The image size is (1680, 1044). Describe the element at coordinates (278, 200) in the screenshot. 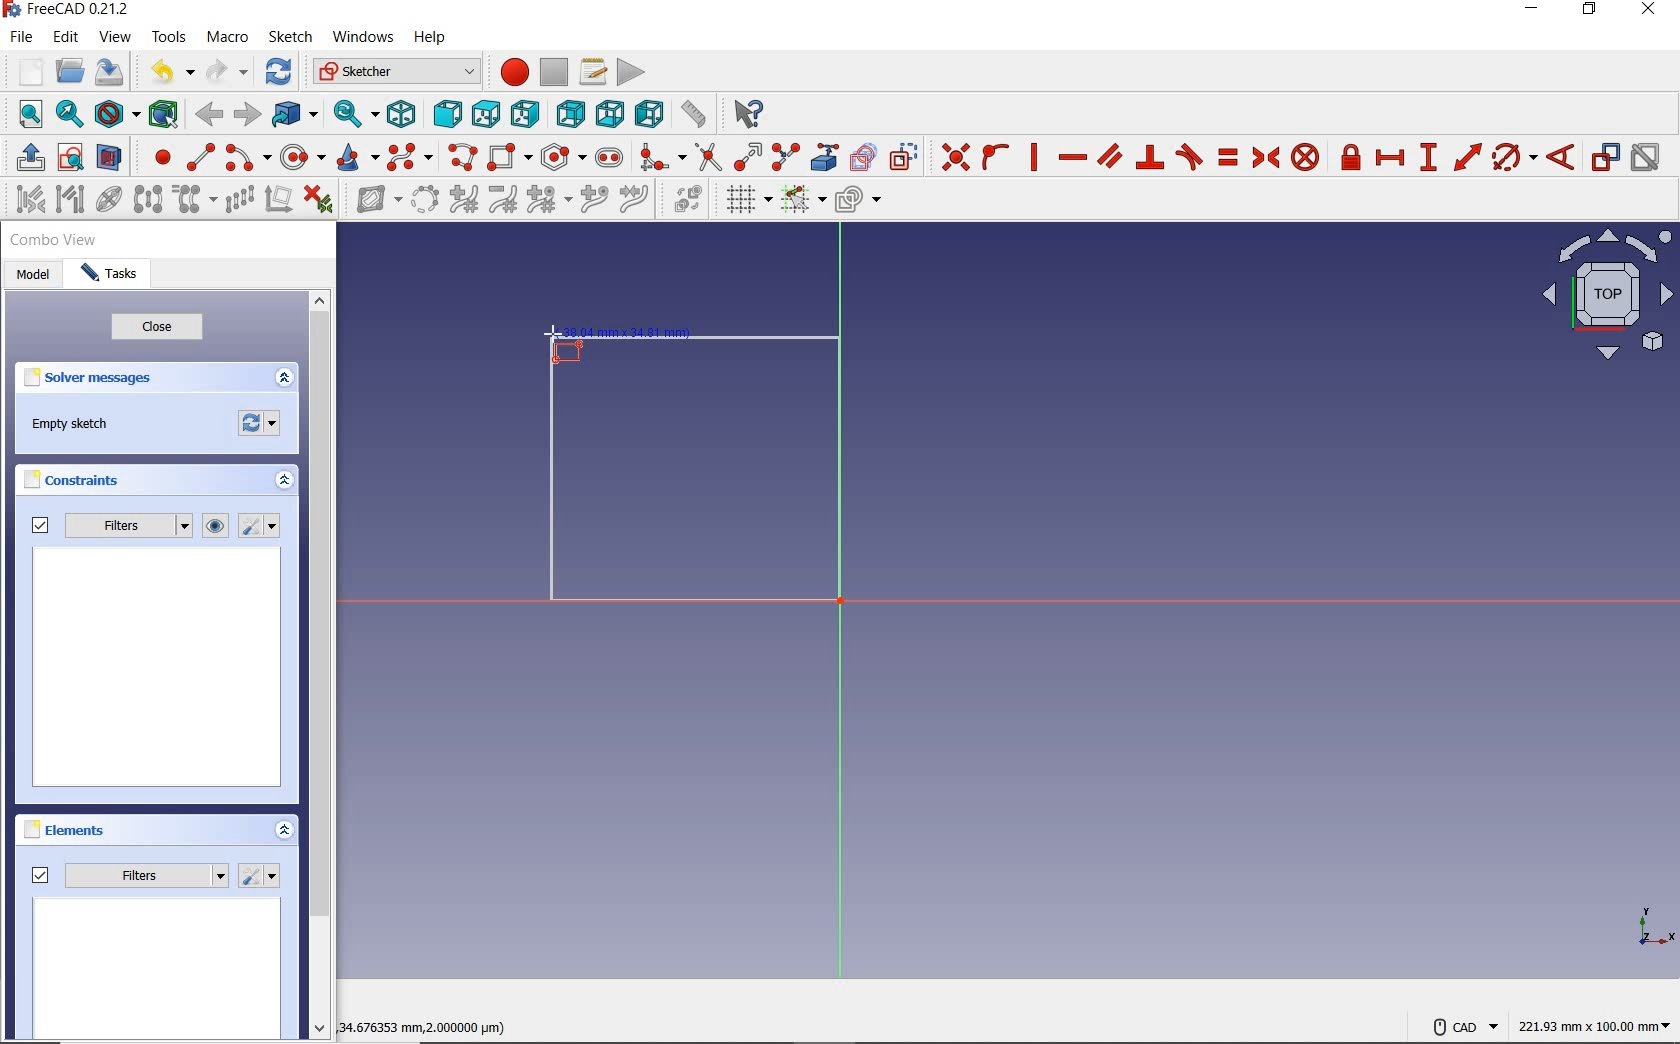

I see `remove axes alignment` at that location.